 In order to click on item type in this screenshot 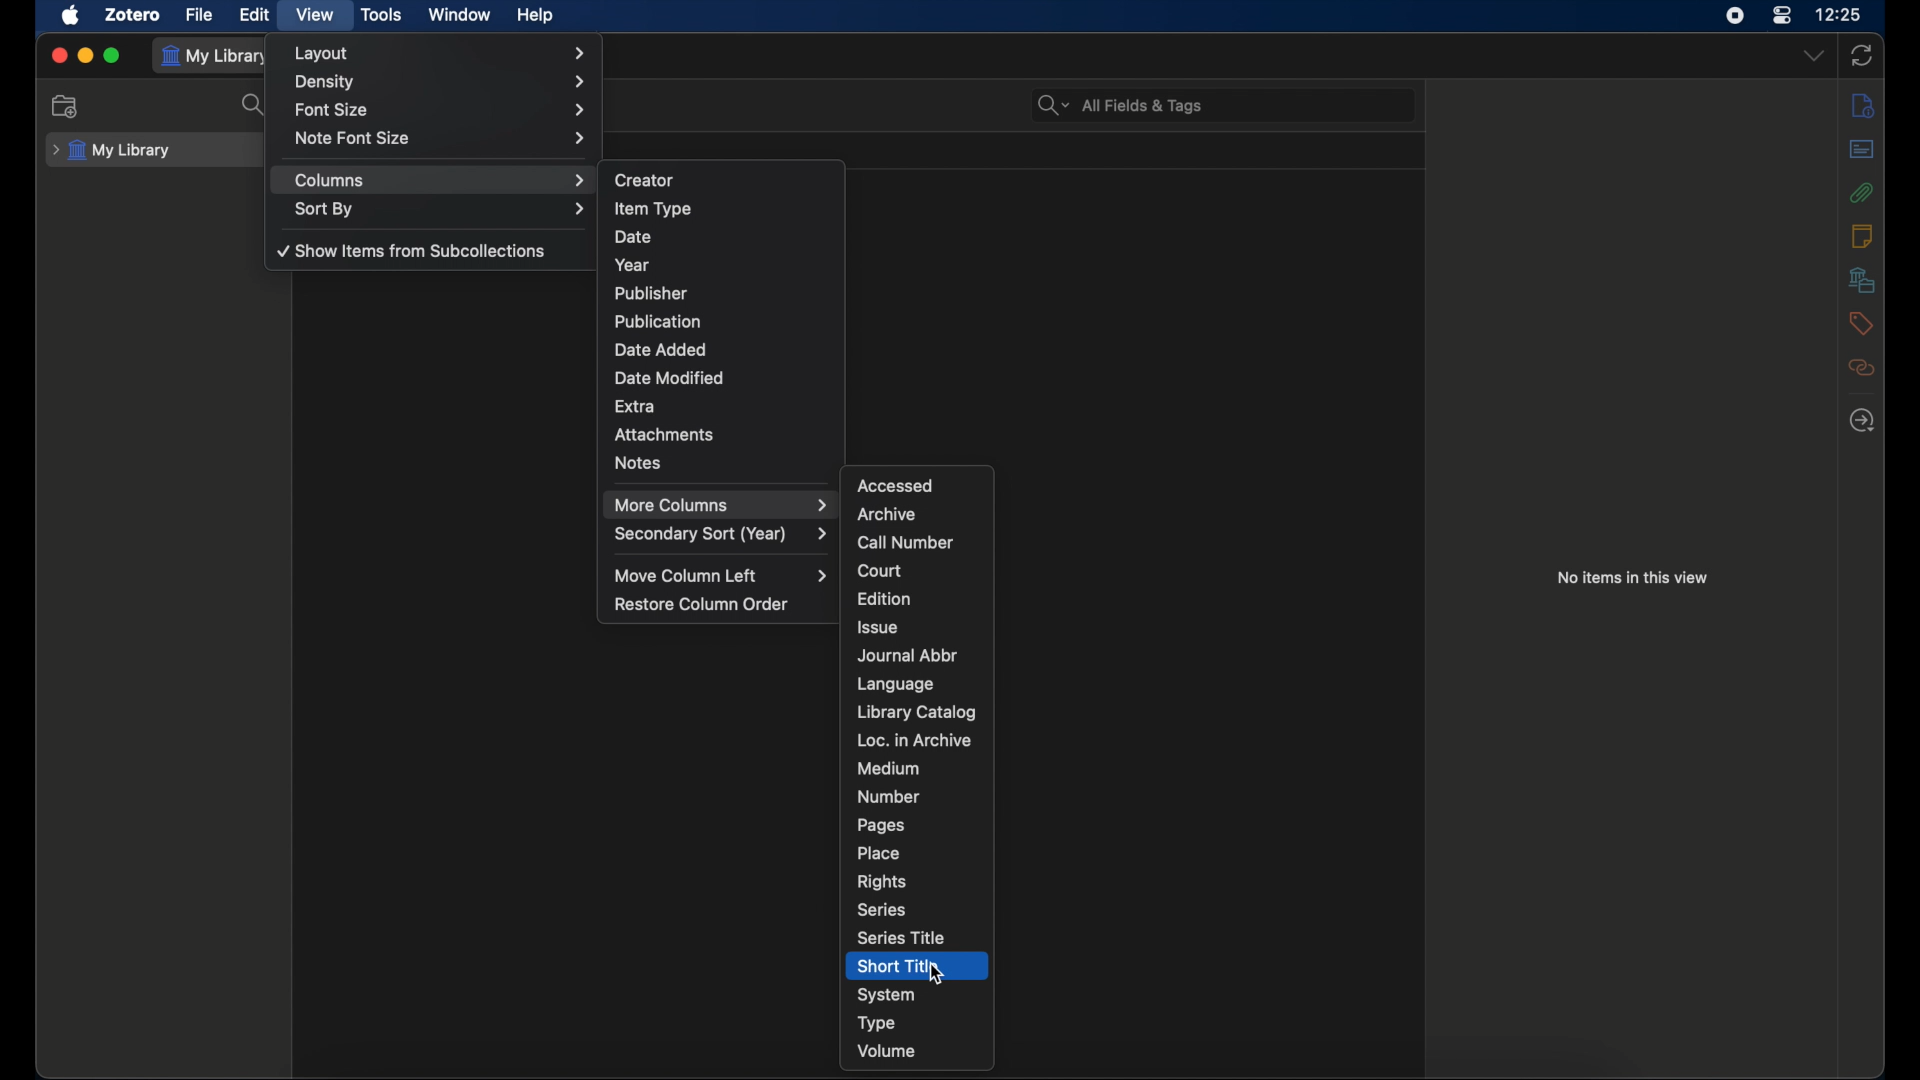, I will do `click(654, 210)`.